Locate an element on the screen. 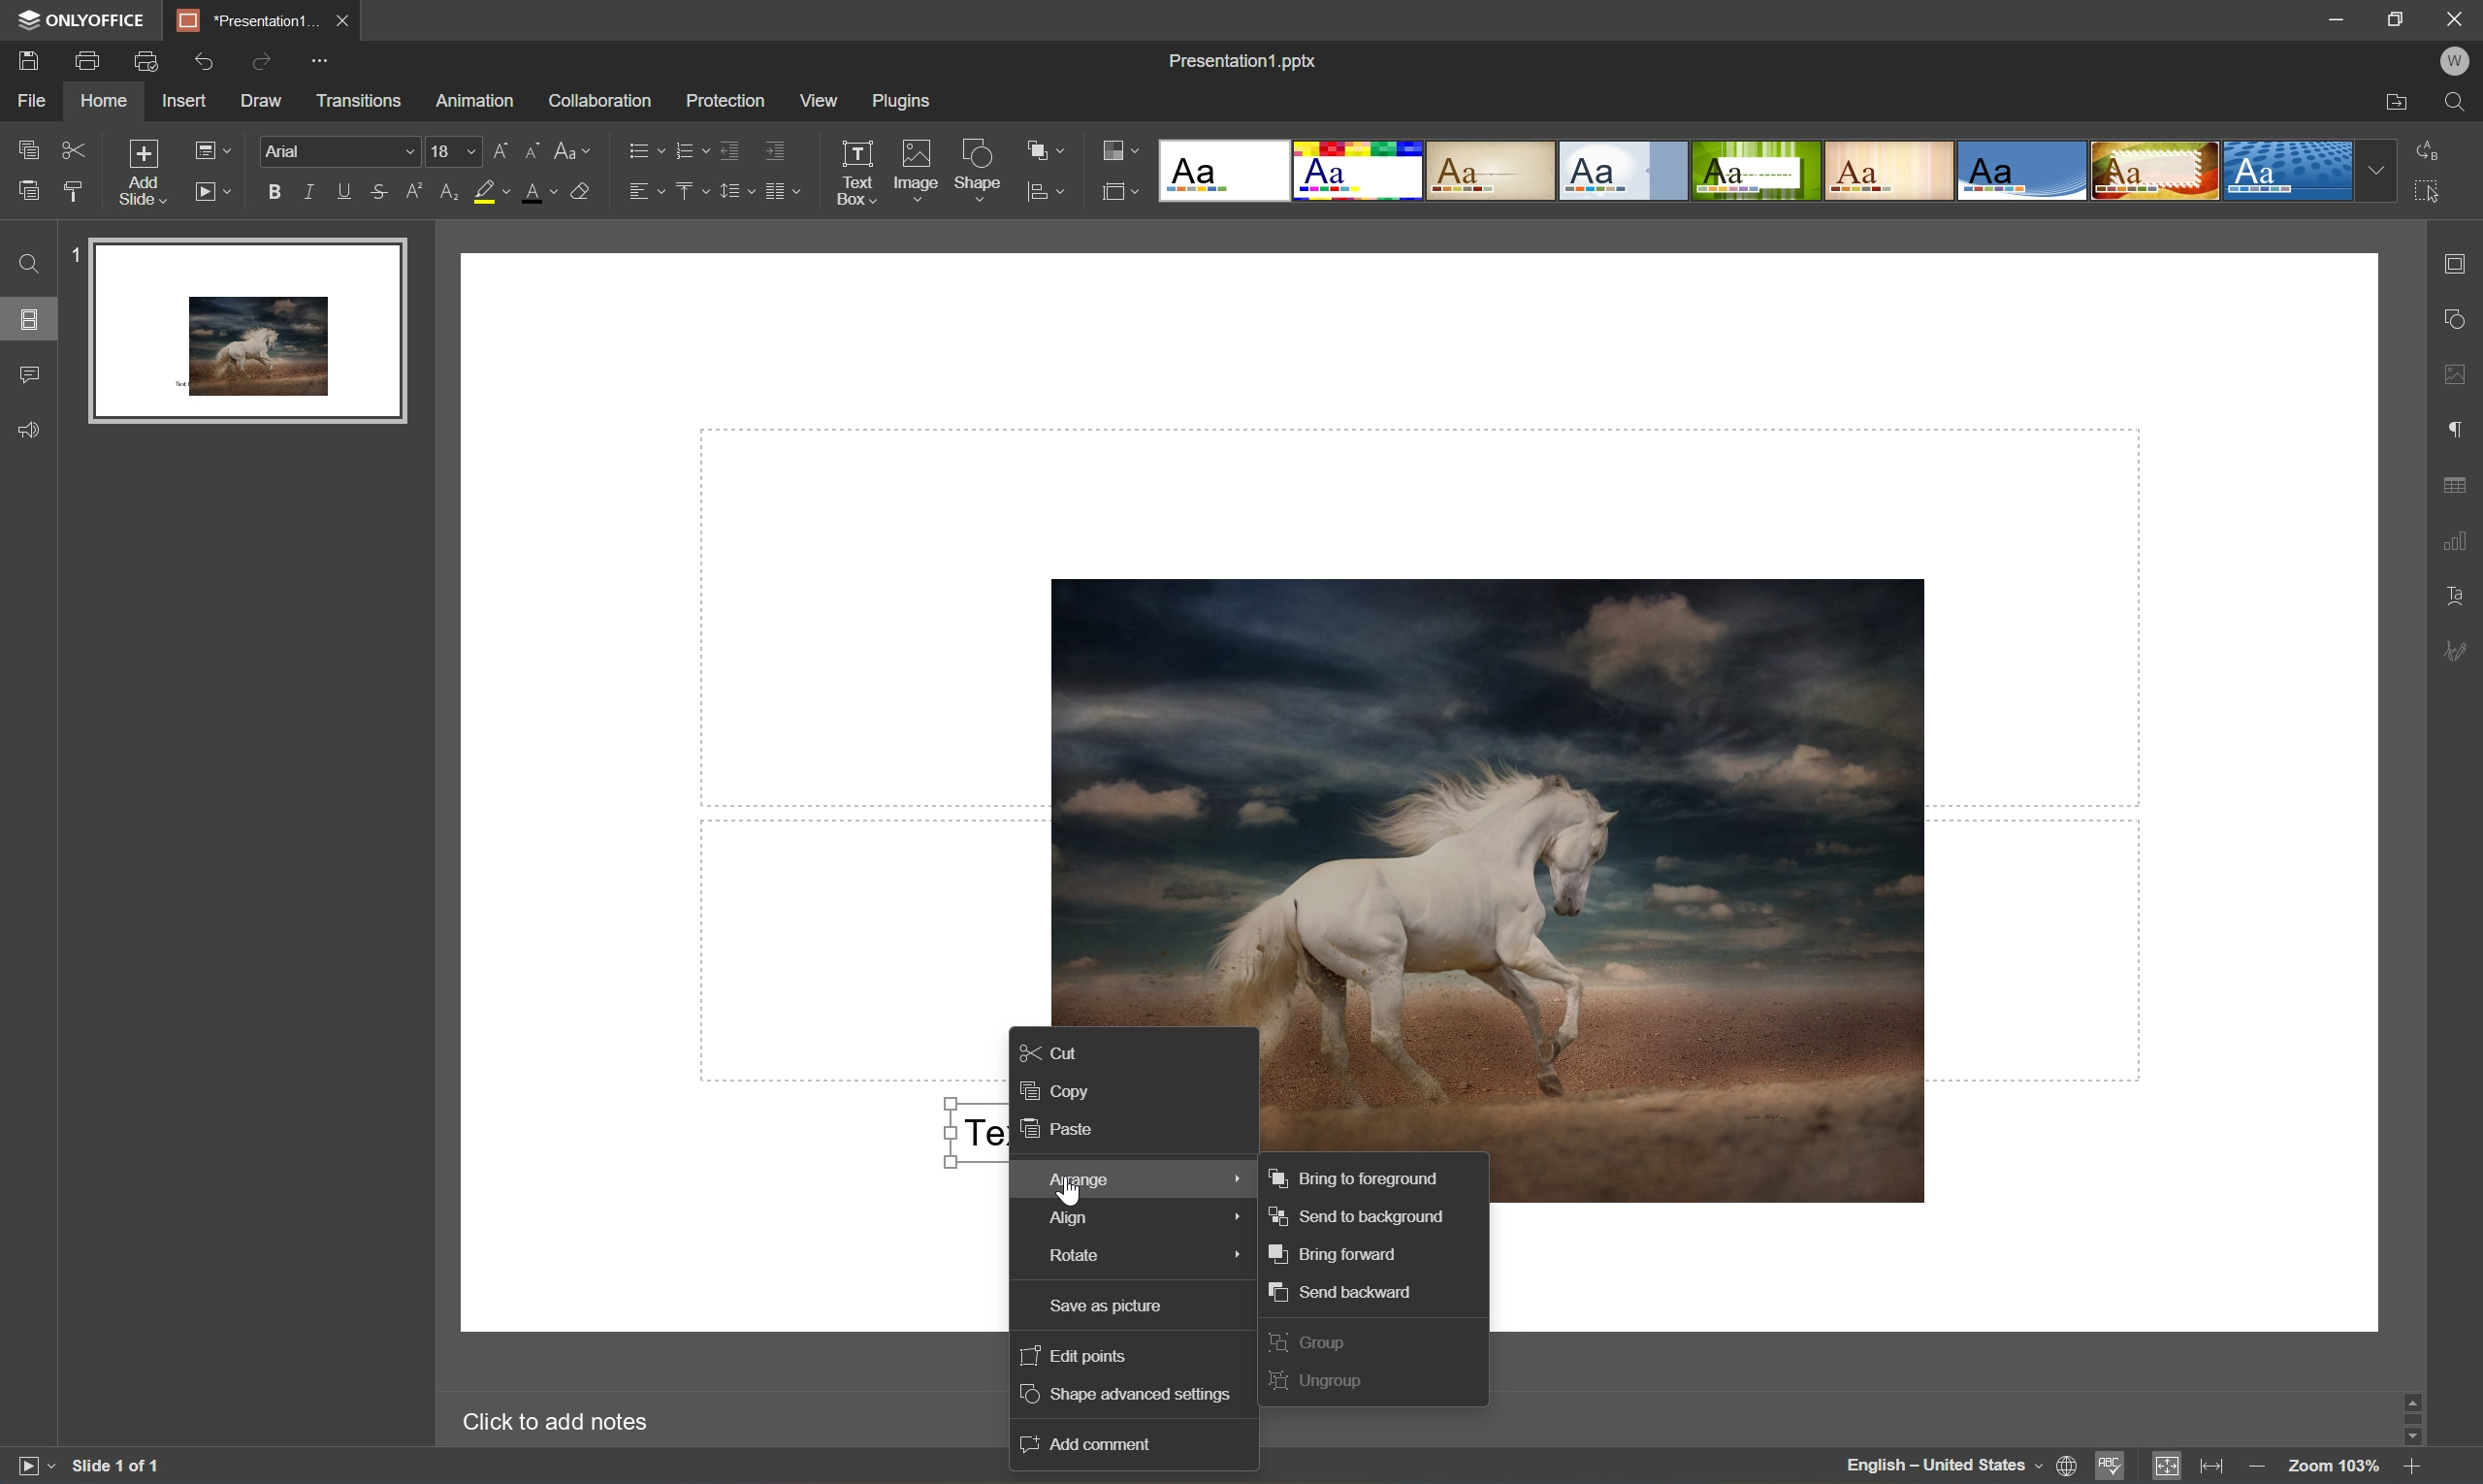  Draw is located at coordinates (266, 102).